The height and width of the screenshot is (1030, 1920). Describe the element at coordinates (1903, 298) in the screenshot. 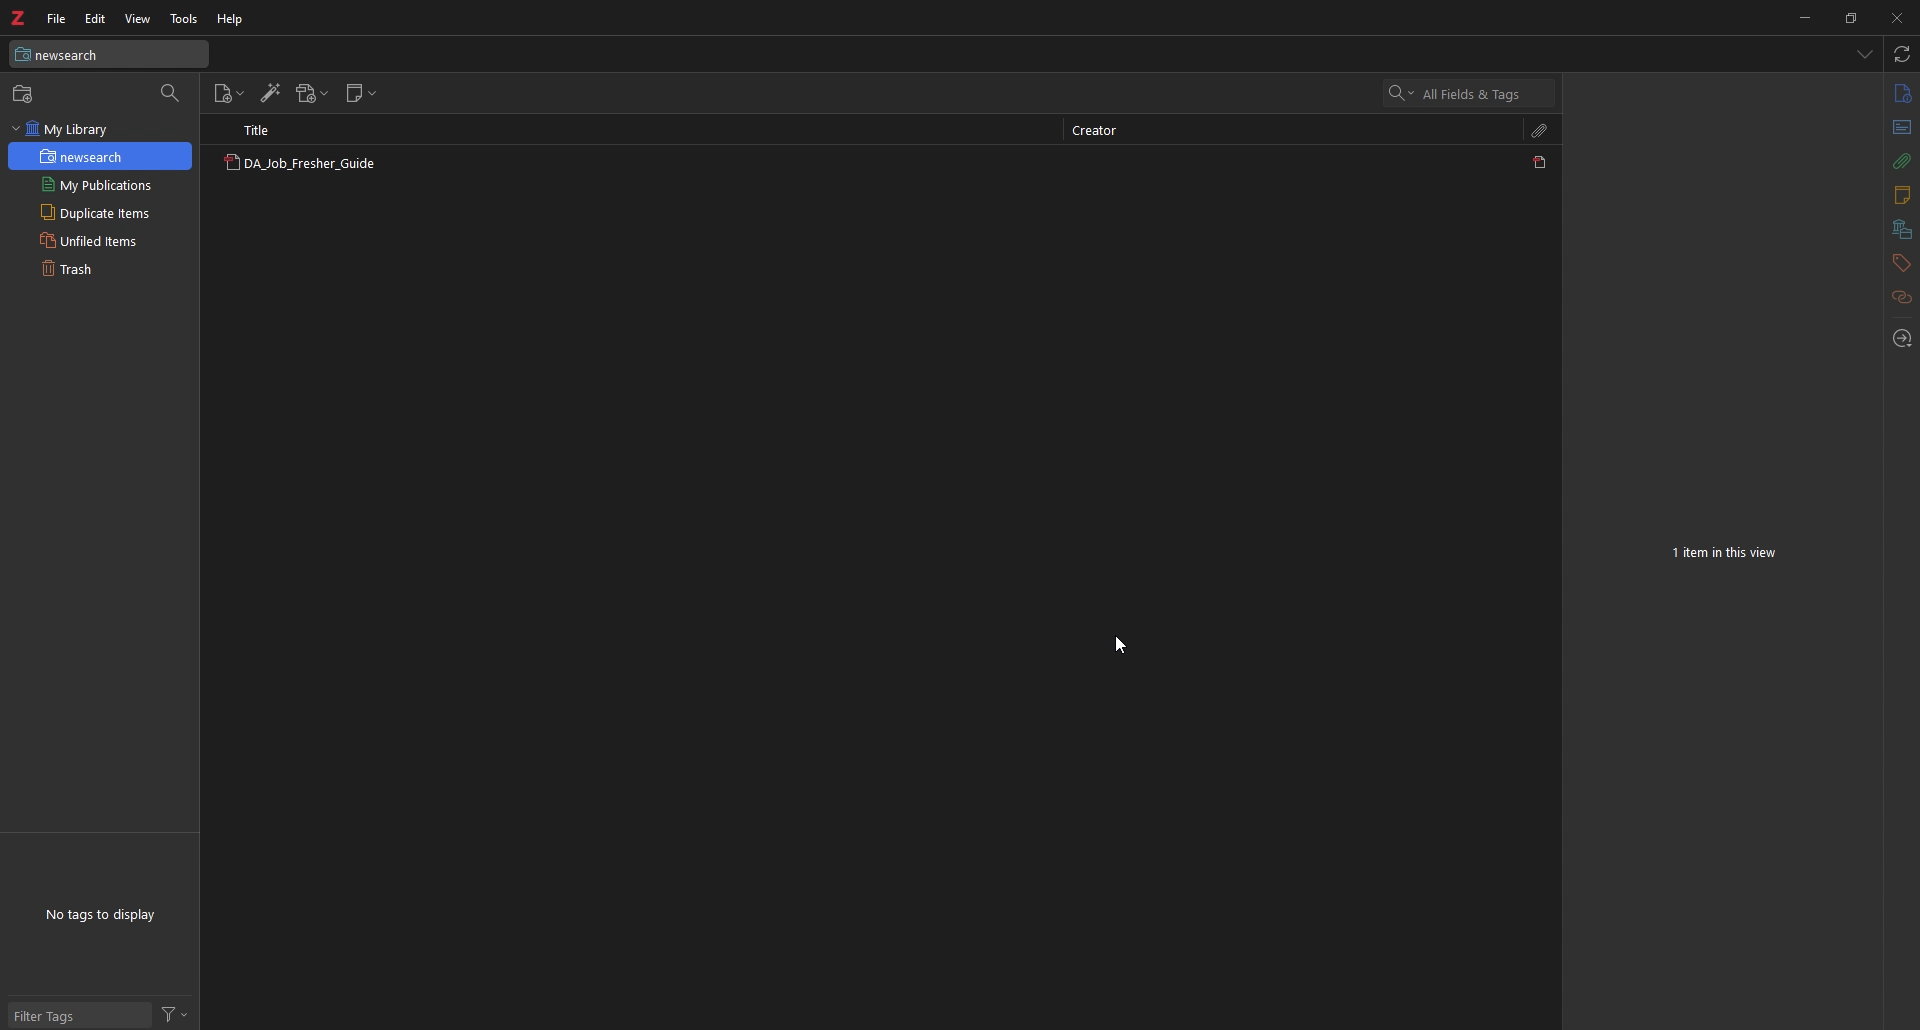

I see `related` at that location.